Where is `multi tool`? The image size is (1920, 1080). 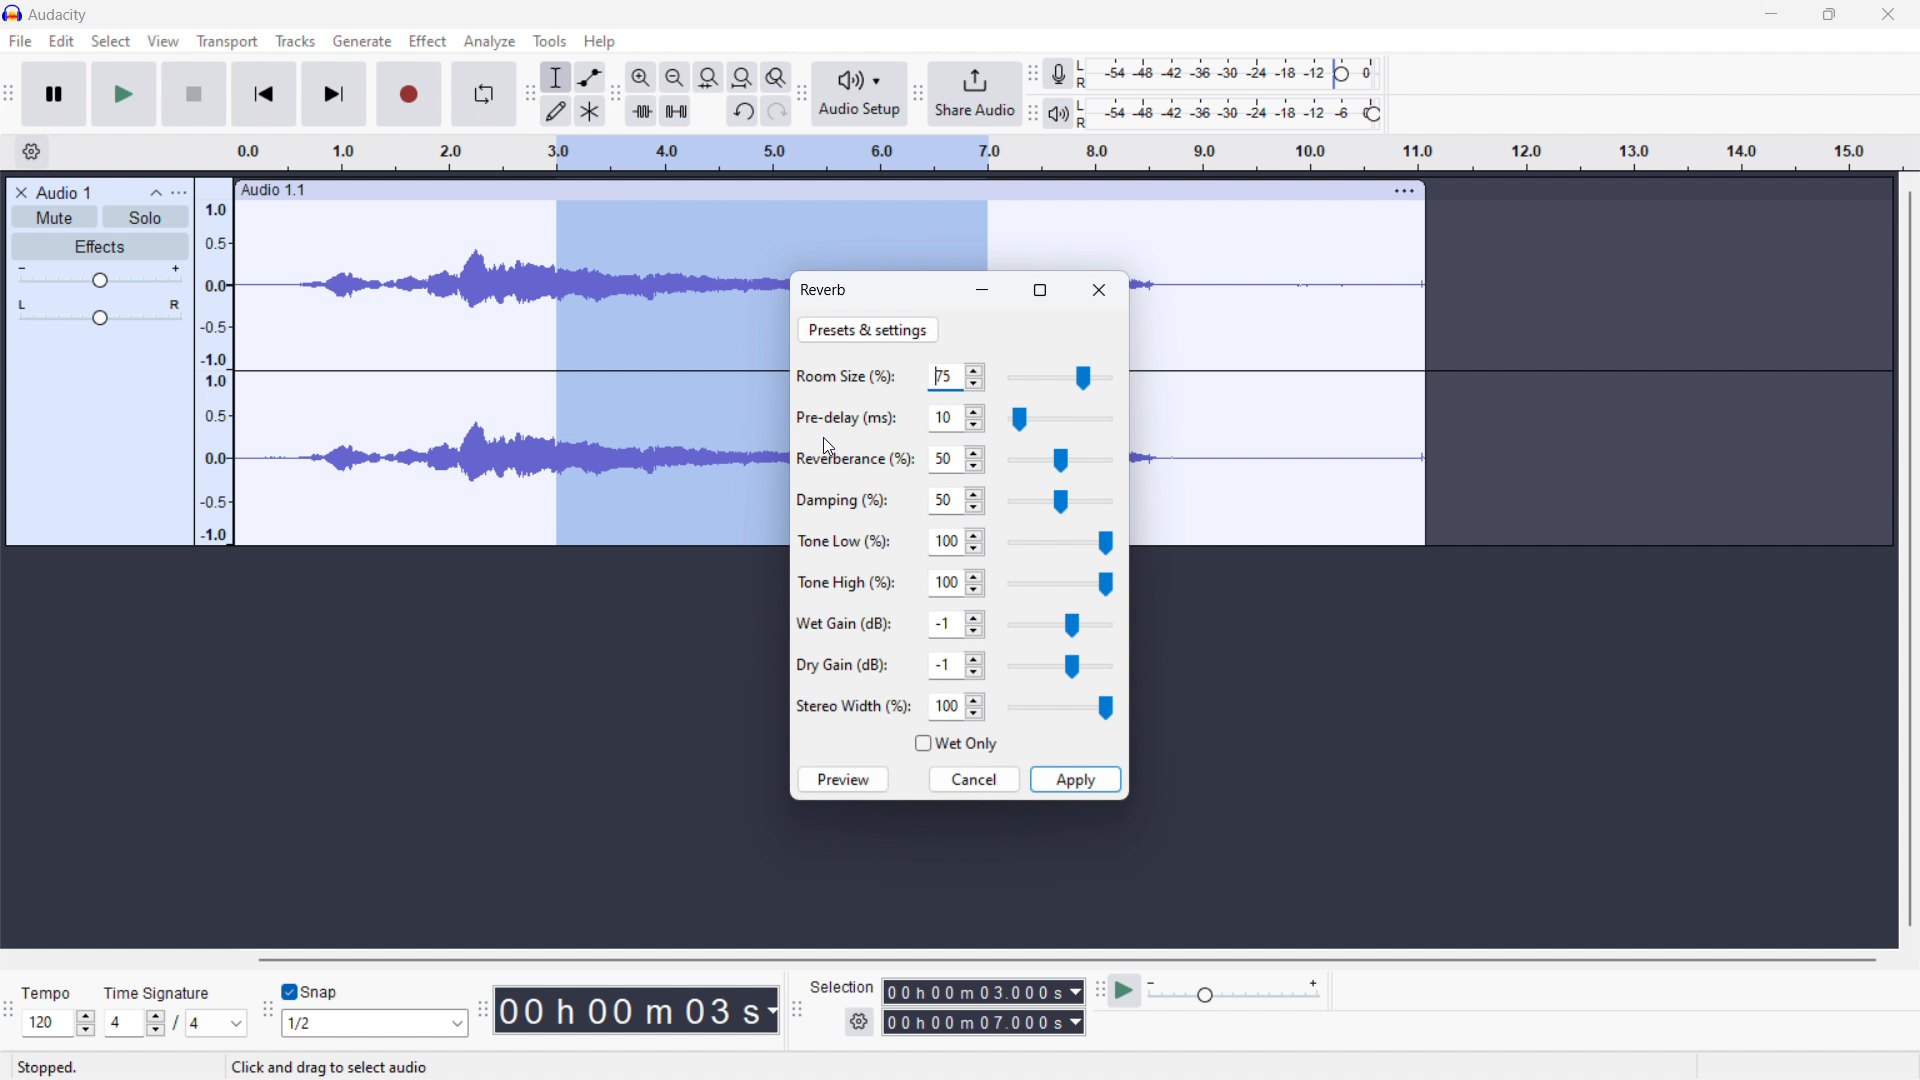 multi tool is located at coordinates (590, 110).